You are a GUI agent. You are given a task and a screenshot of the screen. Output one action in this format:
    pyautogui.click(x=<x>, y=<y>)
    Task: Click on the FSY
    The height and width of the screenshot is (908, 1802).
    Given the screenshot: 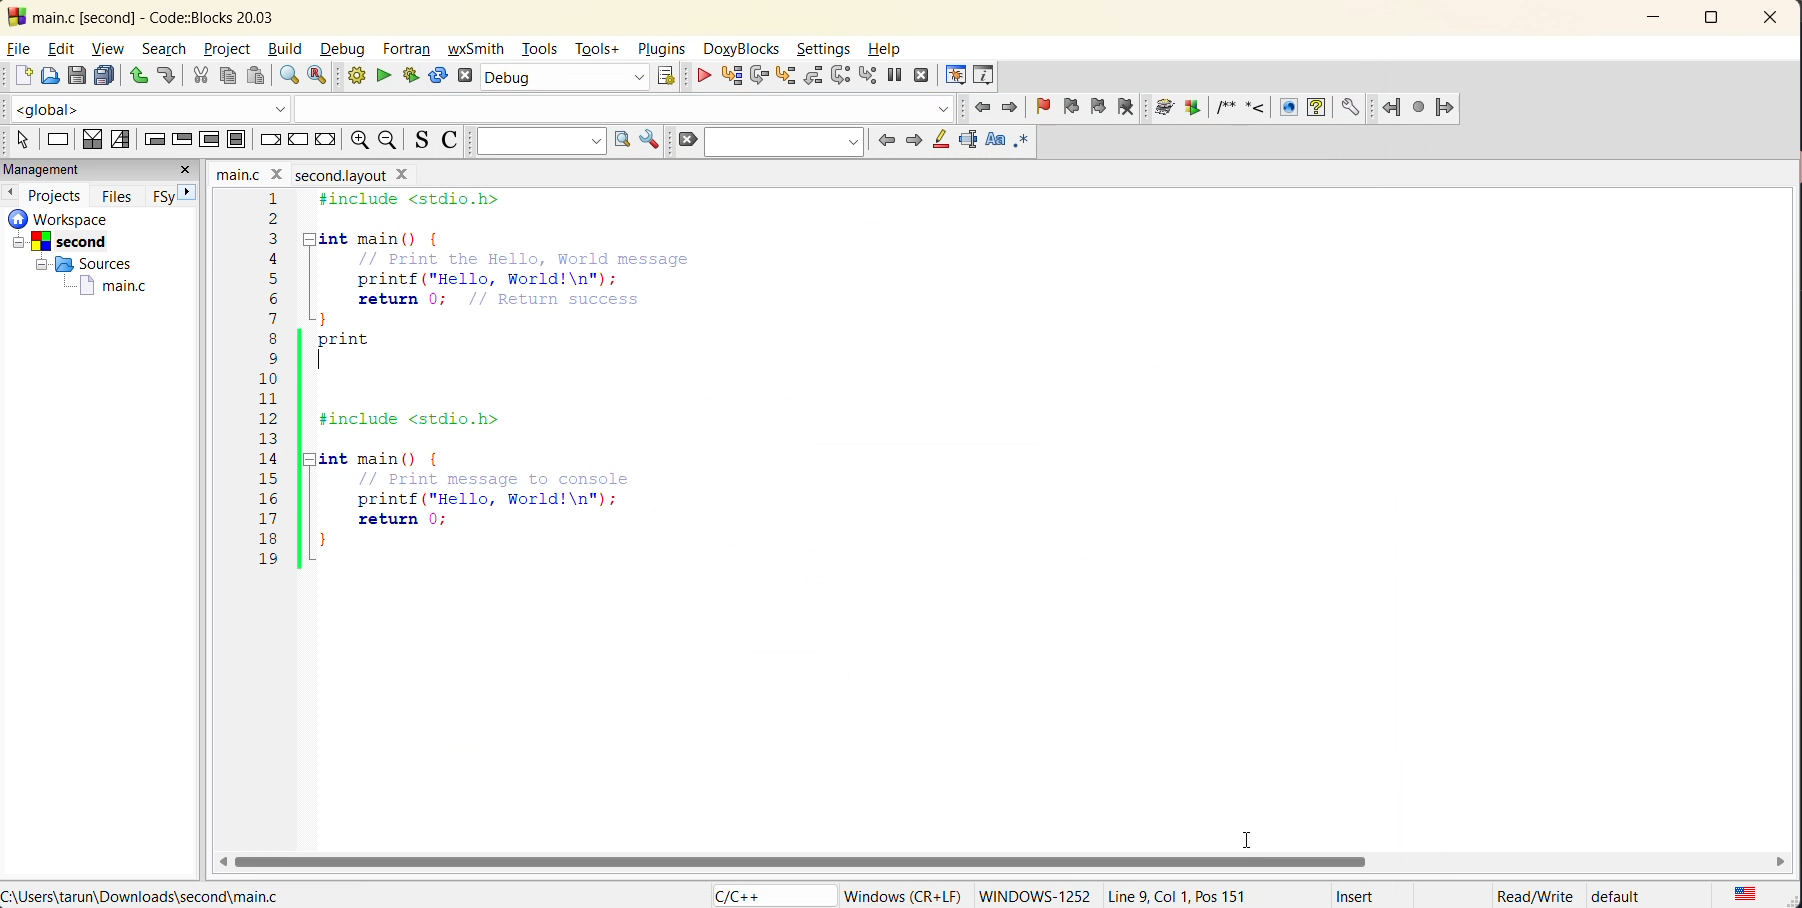 What is the action you would take?
    pyautogui.click(x=162, y=196)
    